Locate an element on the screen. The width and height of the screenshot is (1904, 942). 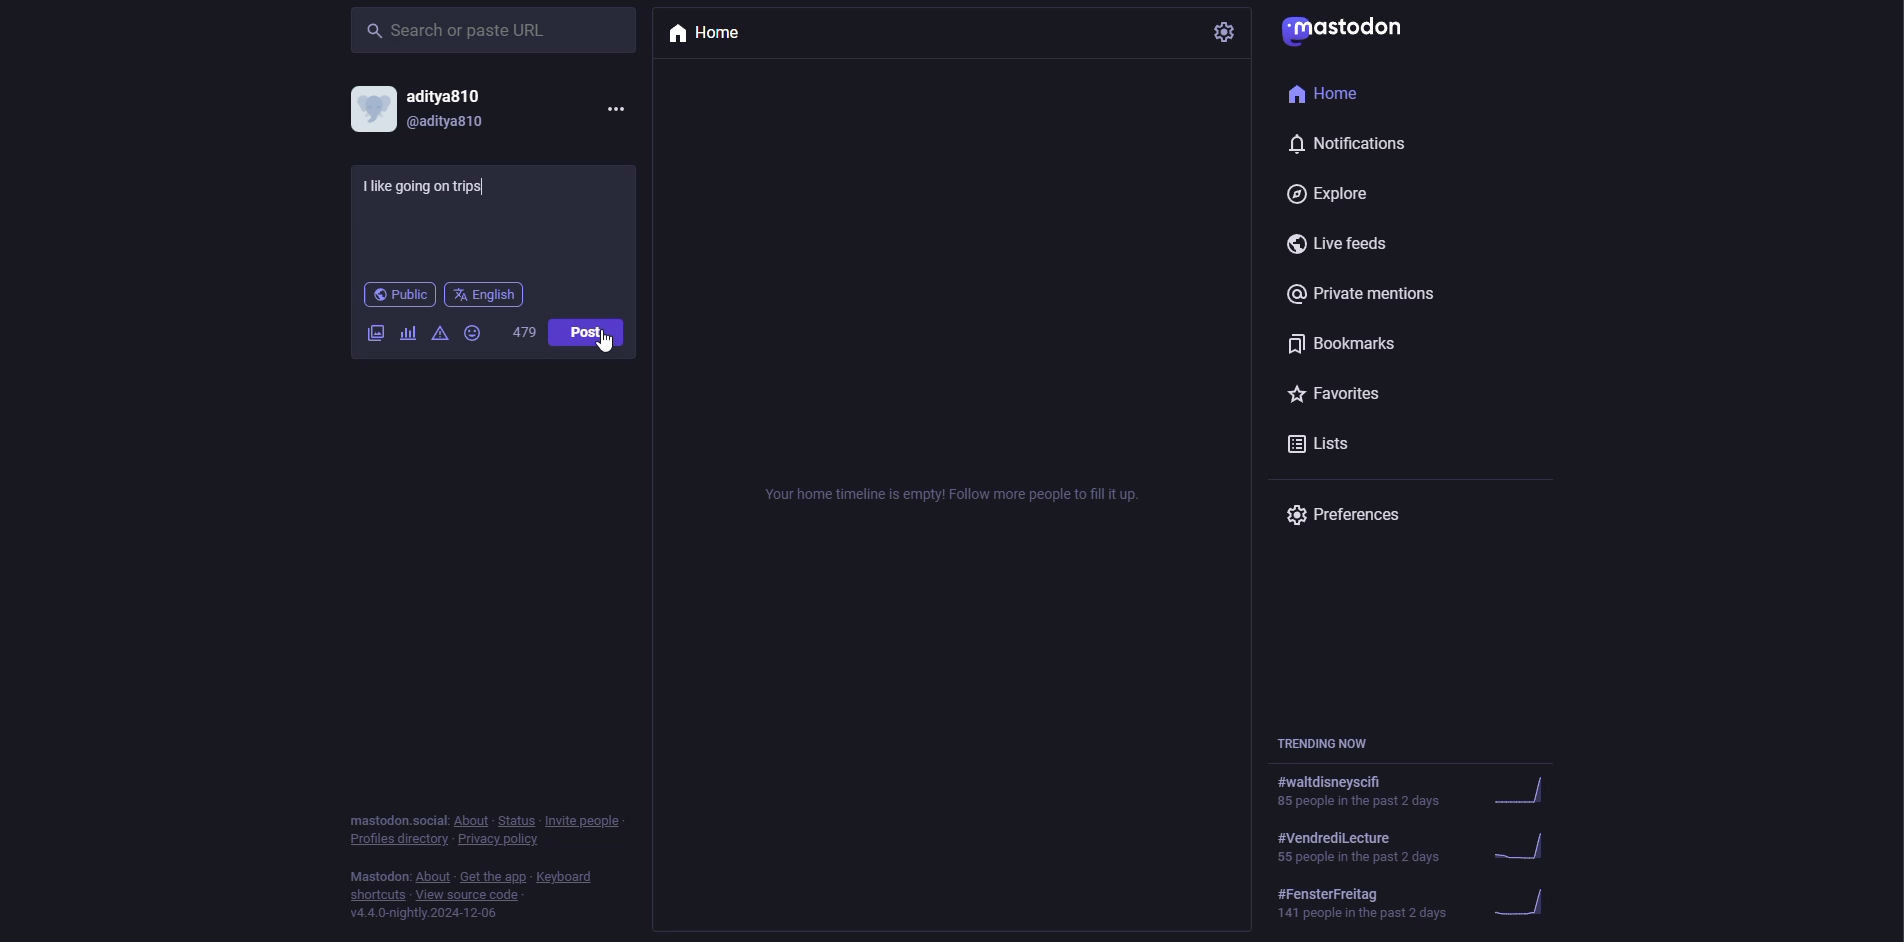
trending now is located at coordinates (1426, 792).